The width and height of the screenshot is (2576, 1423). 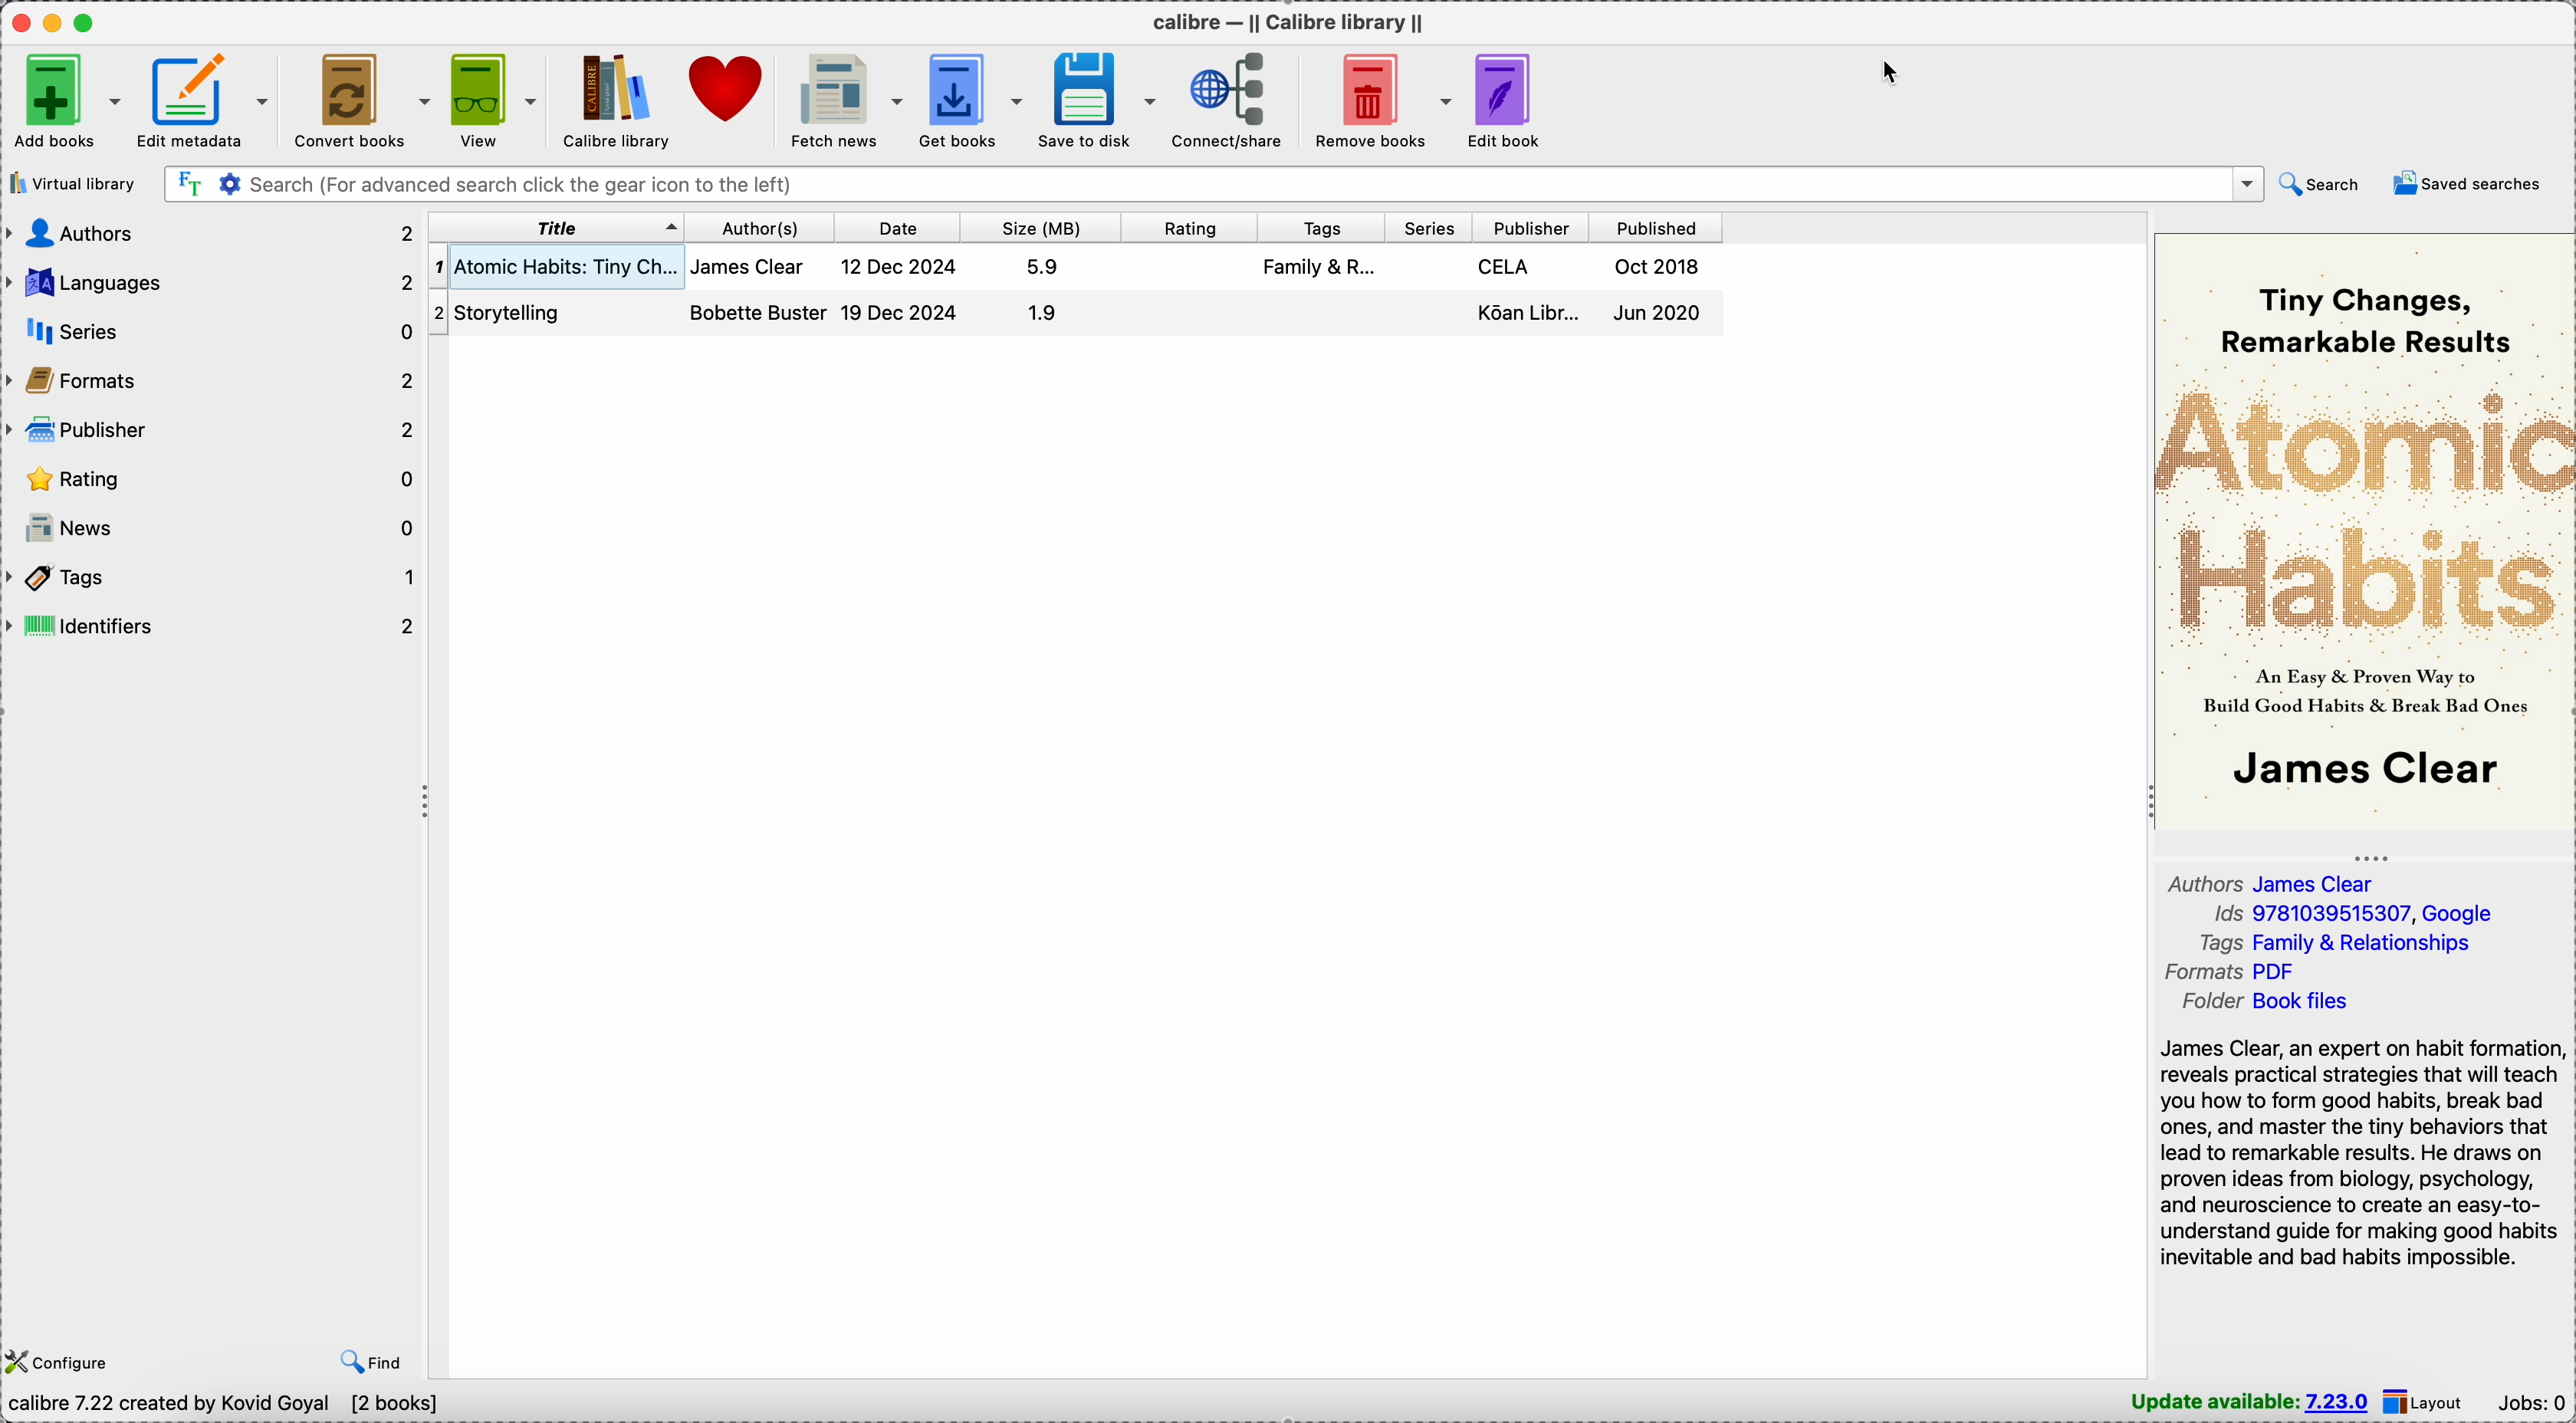 What do you see at coordinates (1655, 228) in the screenshot?
I see `published` at bounding box center [1655, 228].